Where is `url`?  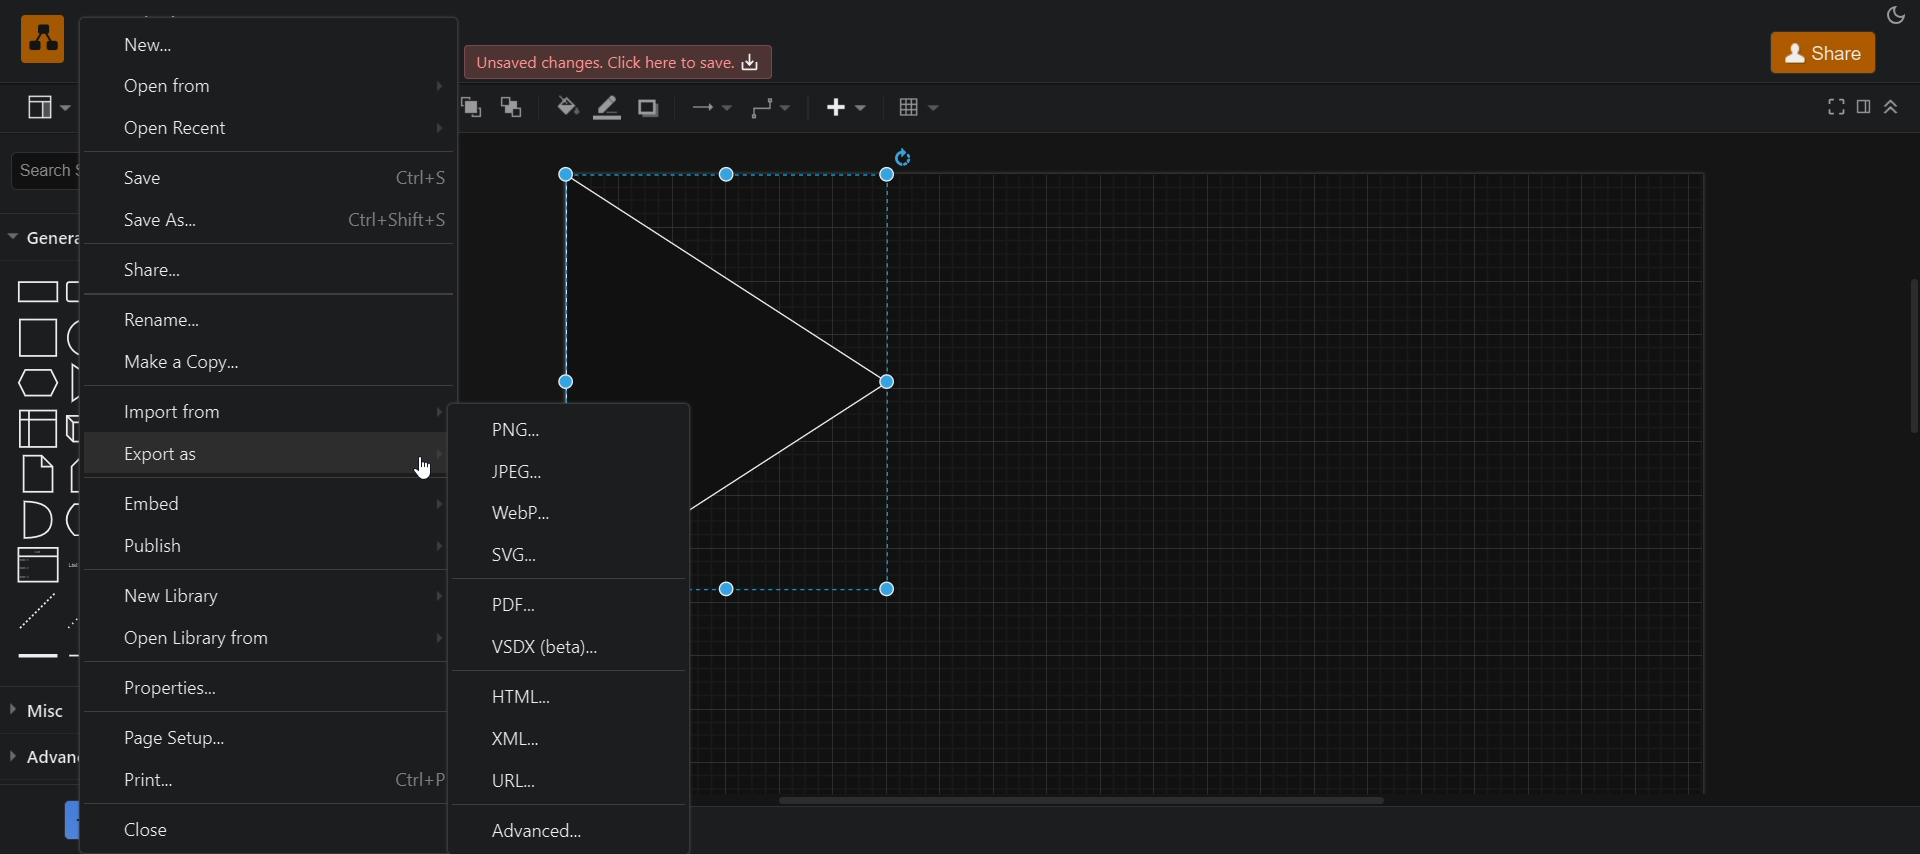
url is located at coordinates (568, 782).